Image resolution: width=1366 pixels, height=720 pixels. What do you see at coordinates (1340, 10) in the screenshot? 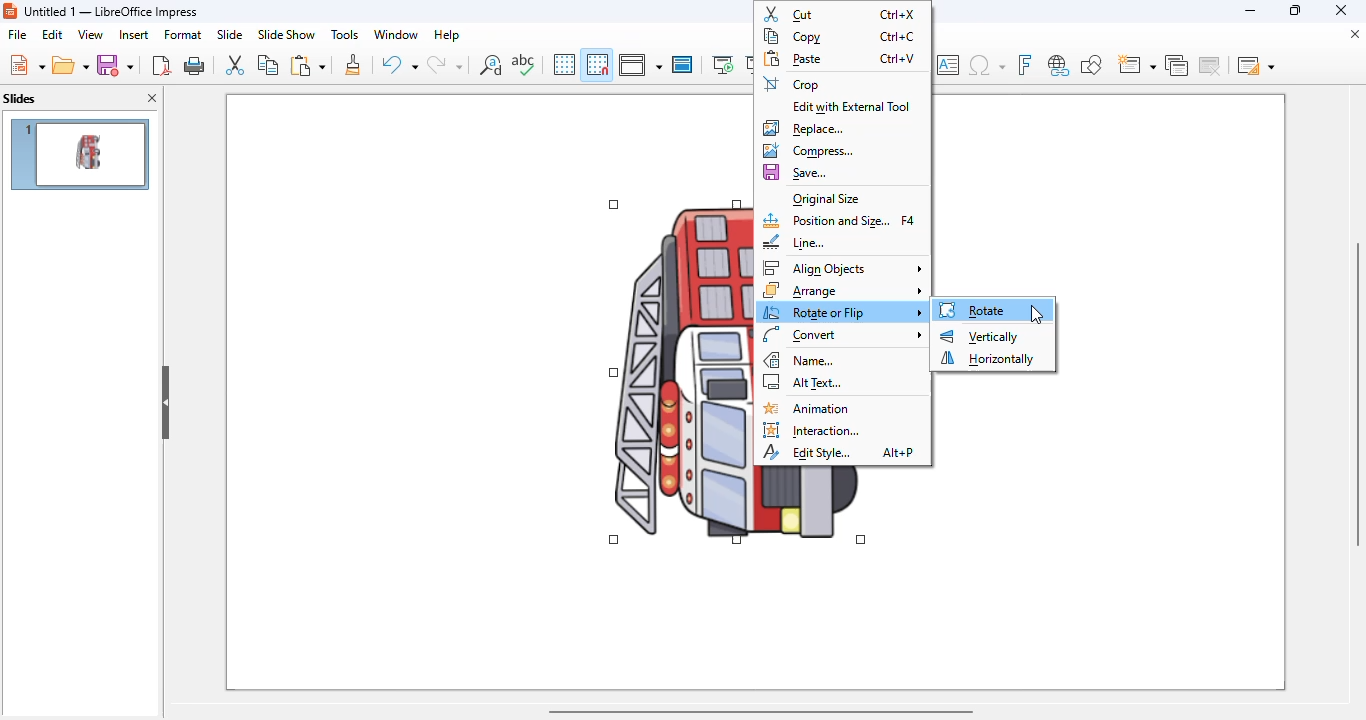
I see `close` at bounding box center [1340, 10].